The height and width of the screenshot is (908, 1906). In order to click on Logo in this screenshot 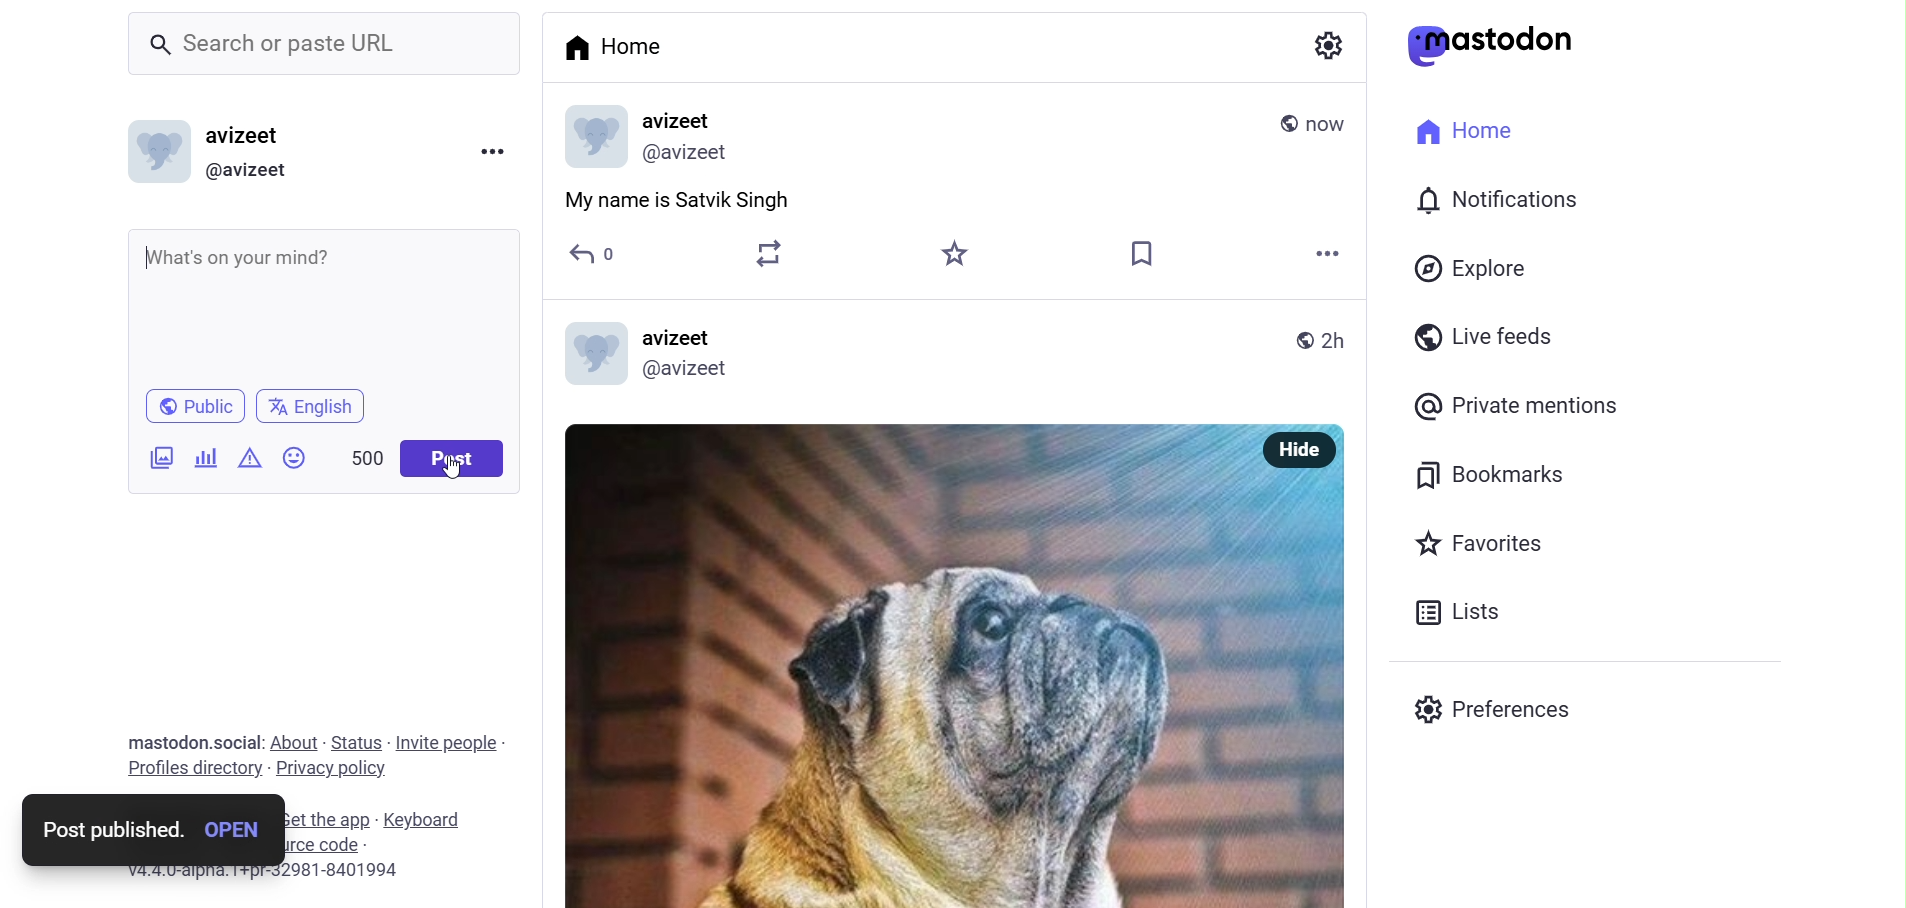, I will do `click(588, 351)`.